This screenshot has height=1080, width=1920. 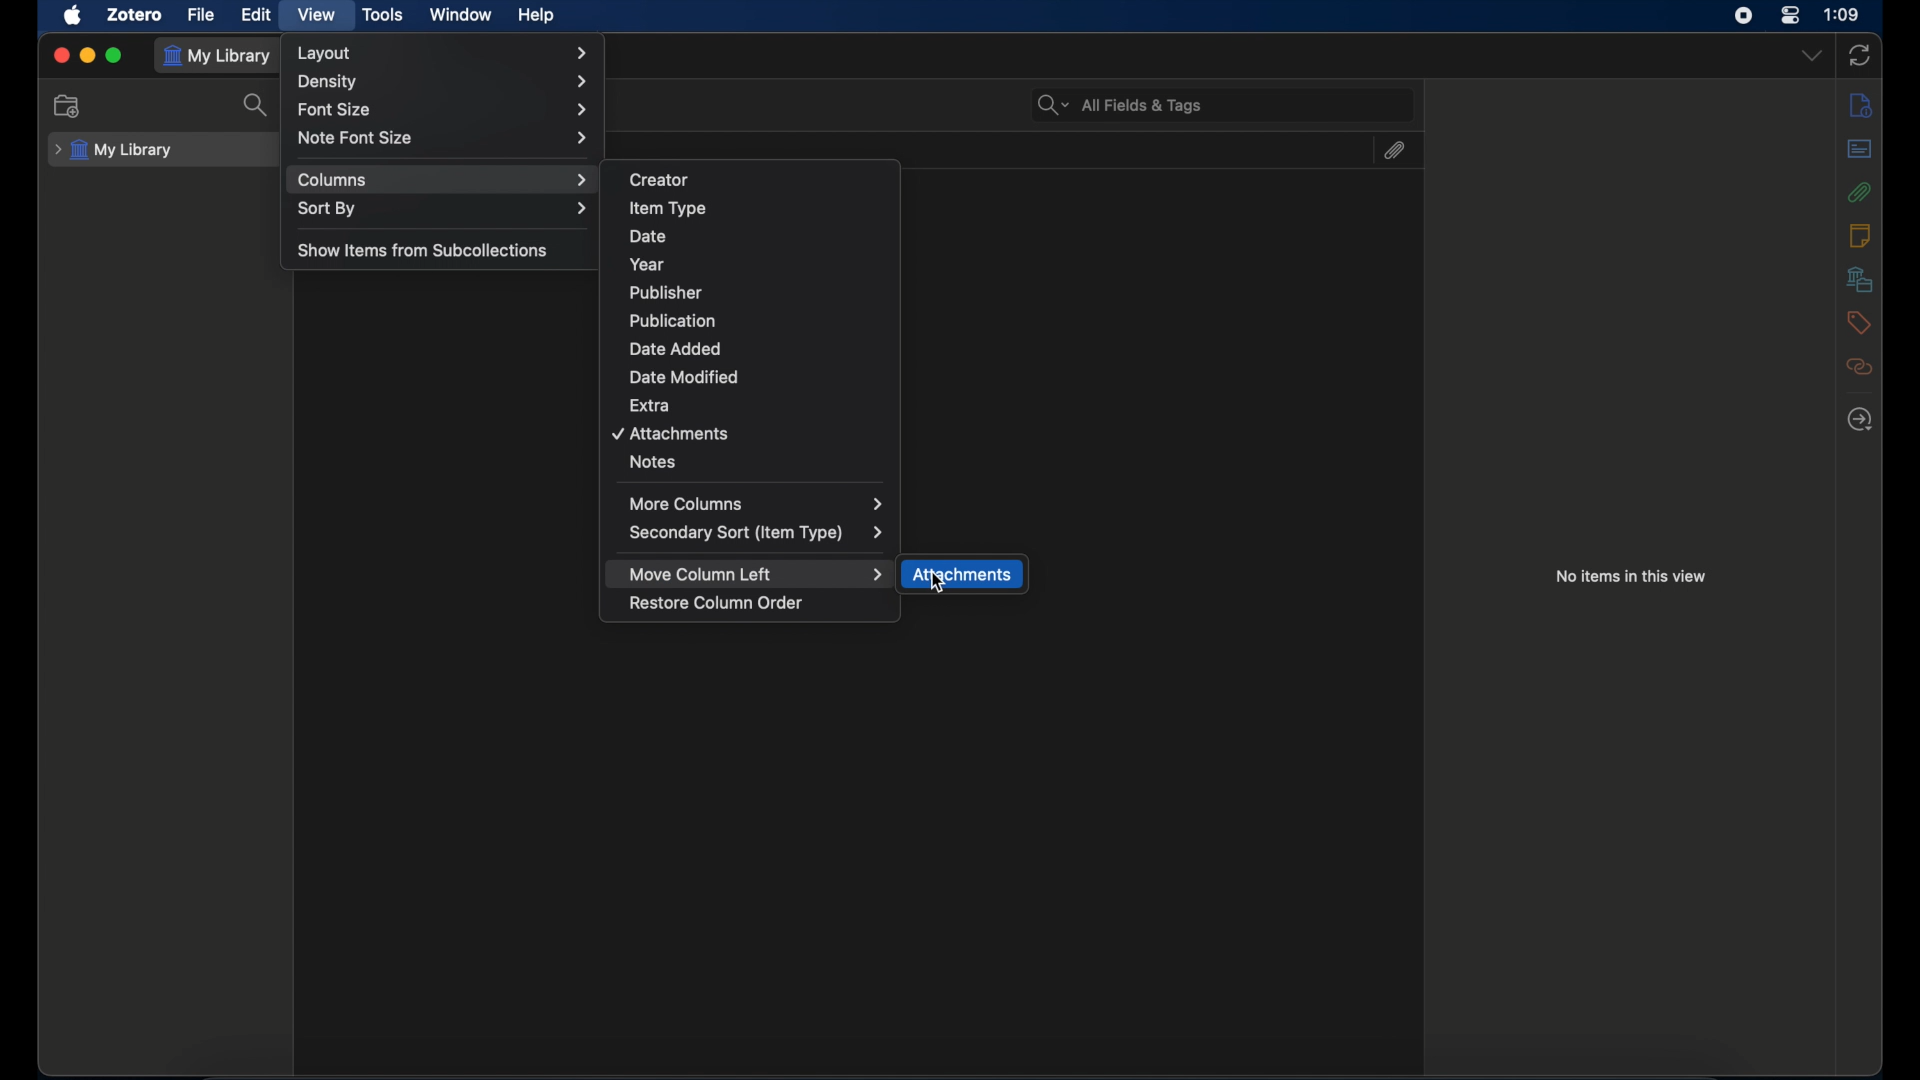 I want to click on notes, so click(x=653, y=462).